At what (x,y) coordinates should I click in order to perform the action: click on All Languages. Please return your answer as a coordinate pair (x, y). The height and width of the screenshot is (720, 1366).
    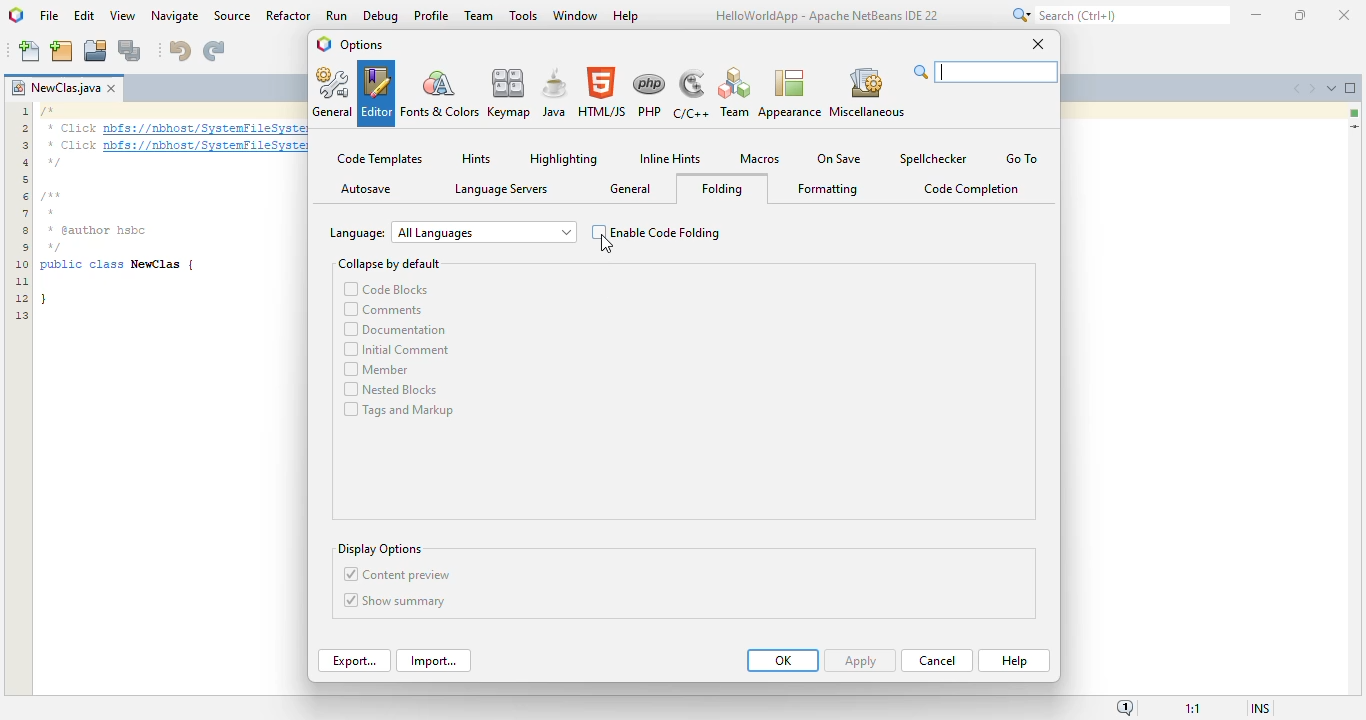
    Looking at the image, I should click on (484, 231).